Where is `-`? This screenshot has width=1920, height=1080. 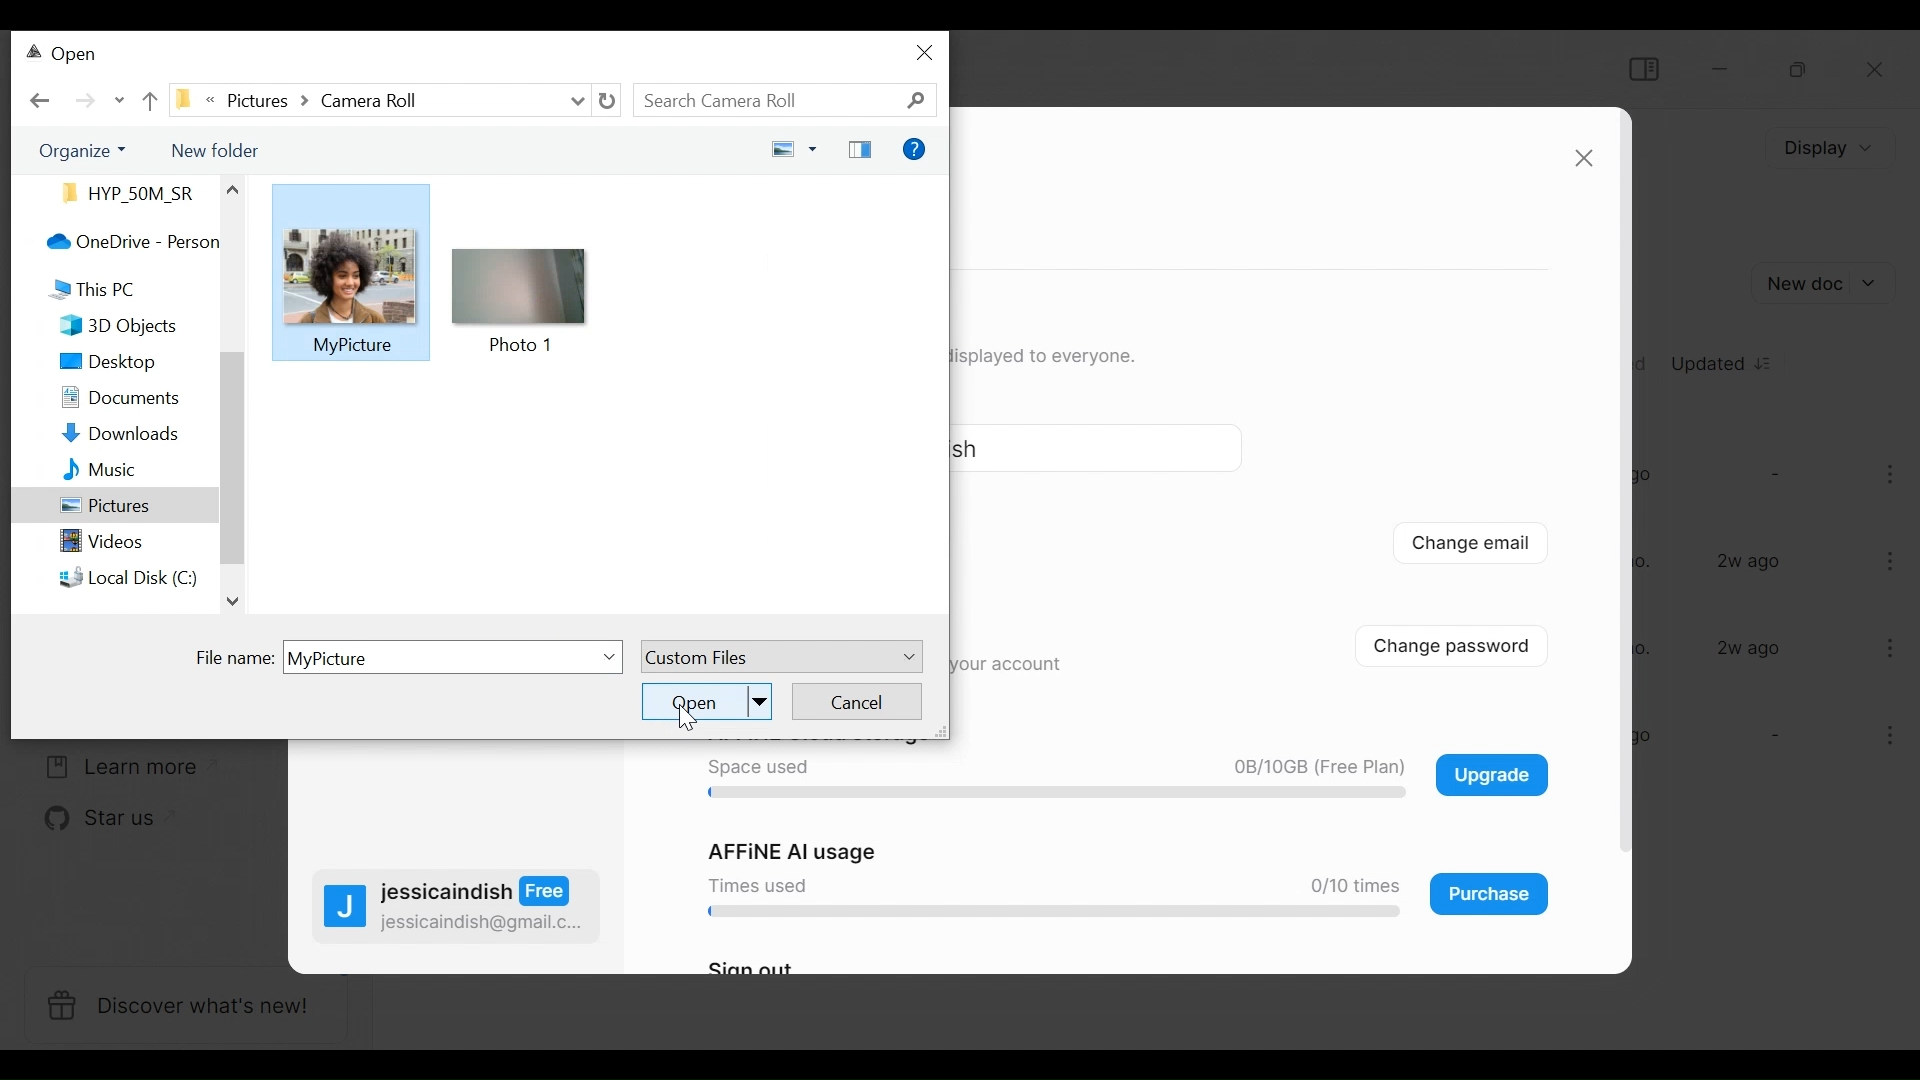
- is located at coordinates (1772, 737).